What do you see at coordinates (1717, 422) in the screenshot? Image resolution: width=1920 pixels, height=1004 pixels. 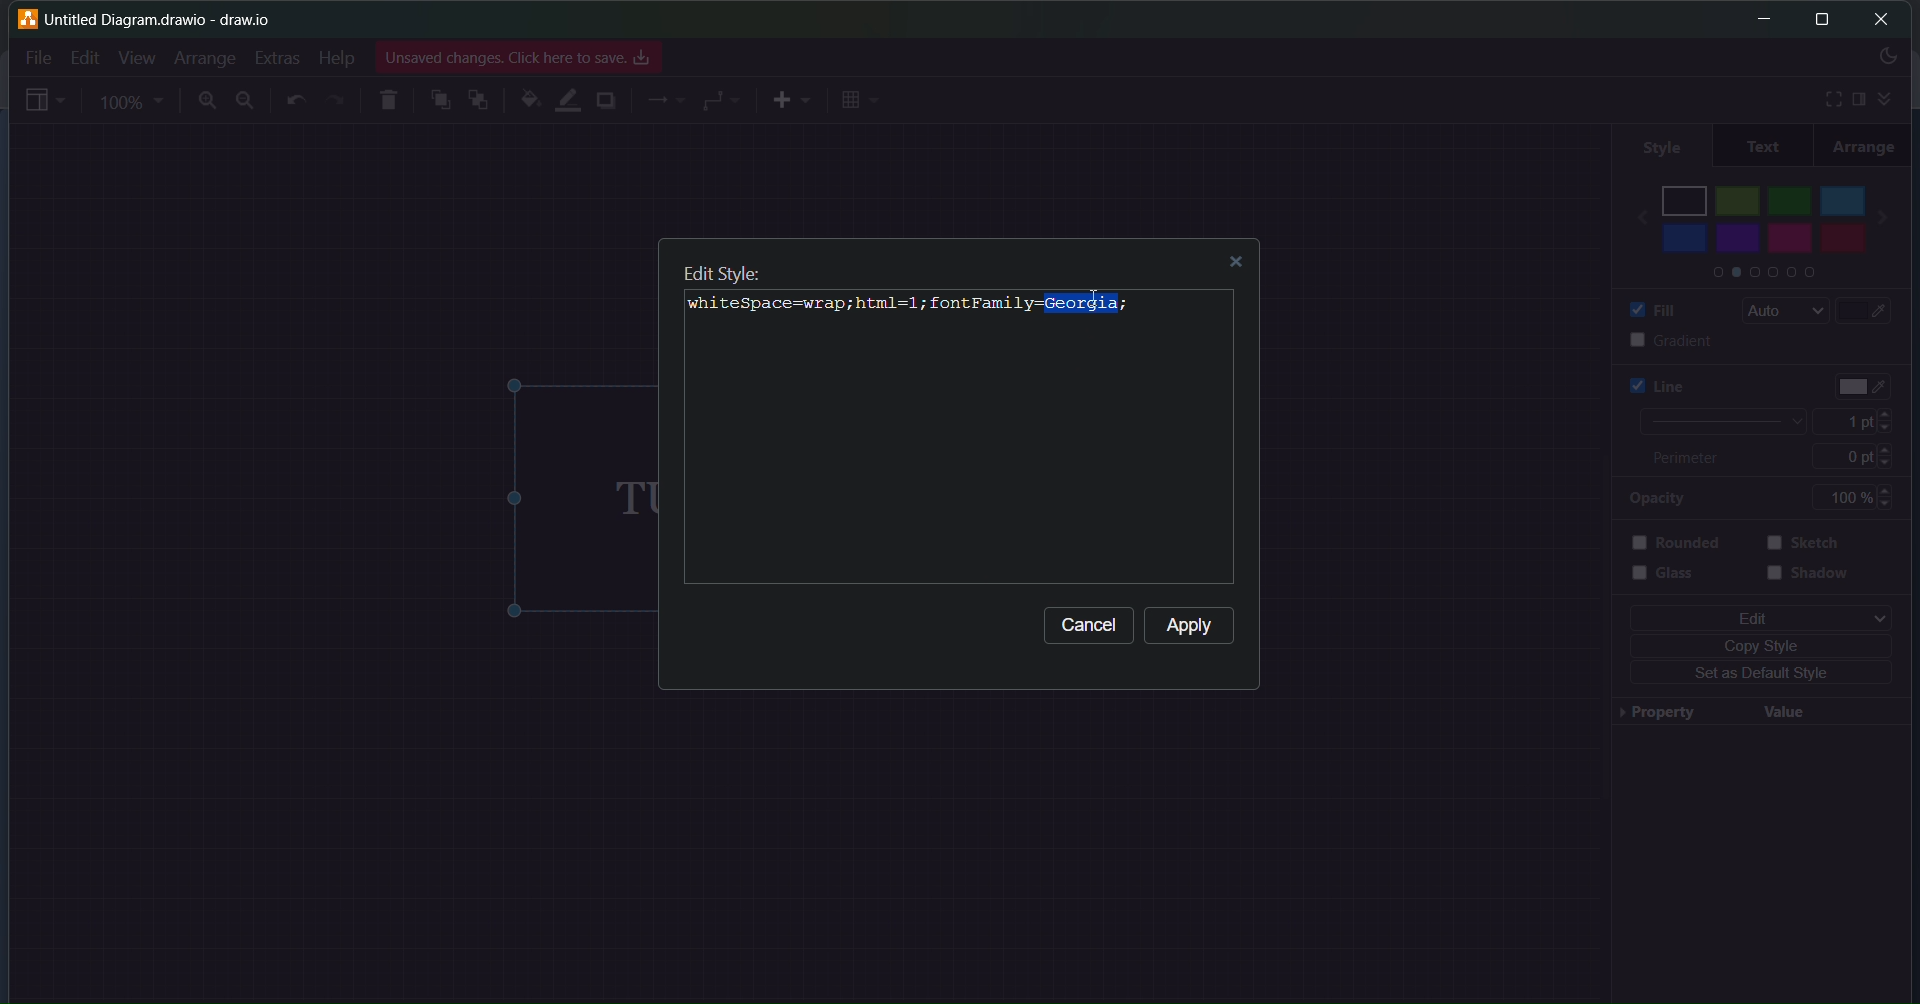 I see `current line` at bounding box center [1717, 422].